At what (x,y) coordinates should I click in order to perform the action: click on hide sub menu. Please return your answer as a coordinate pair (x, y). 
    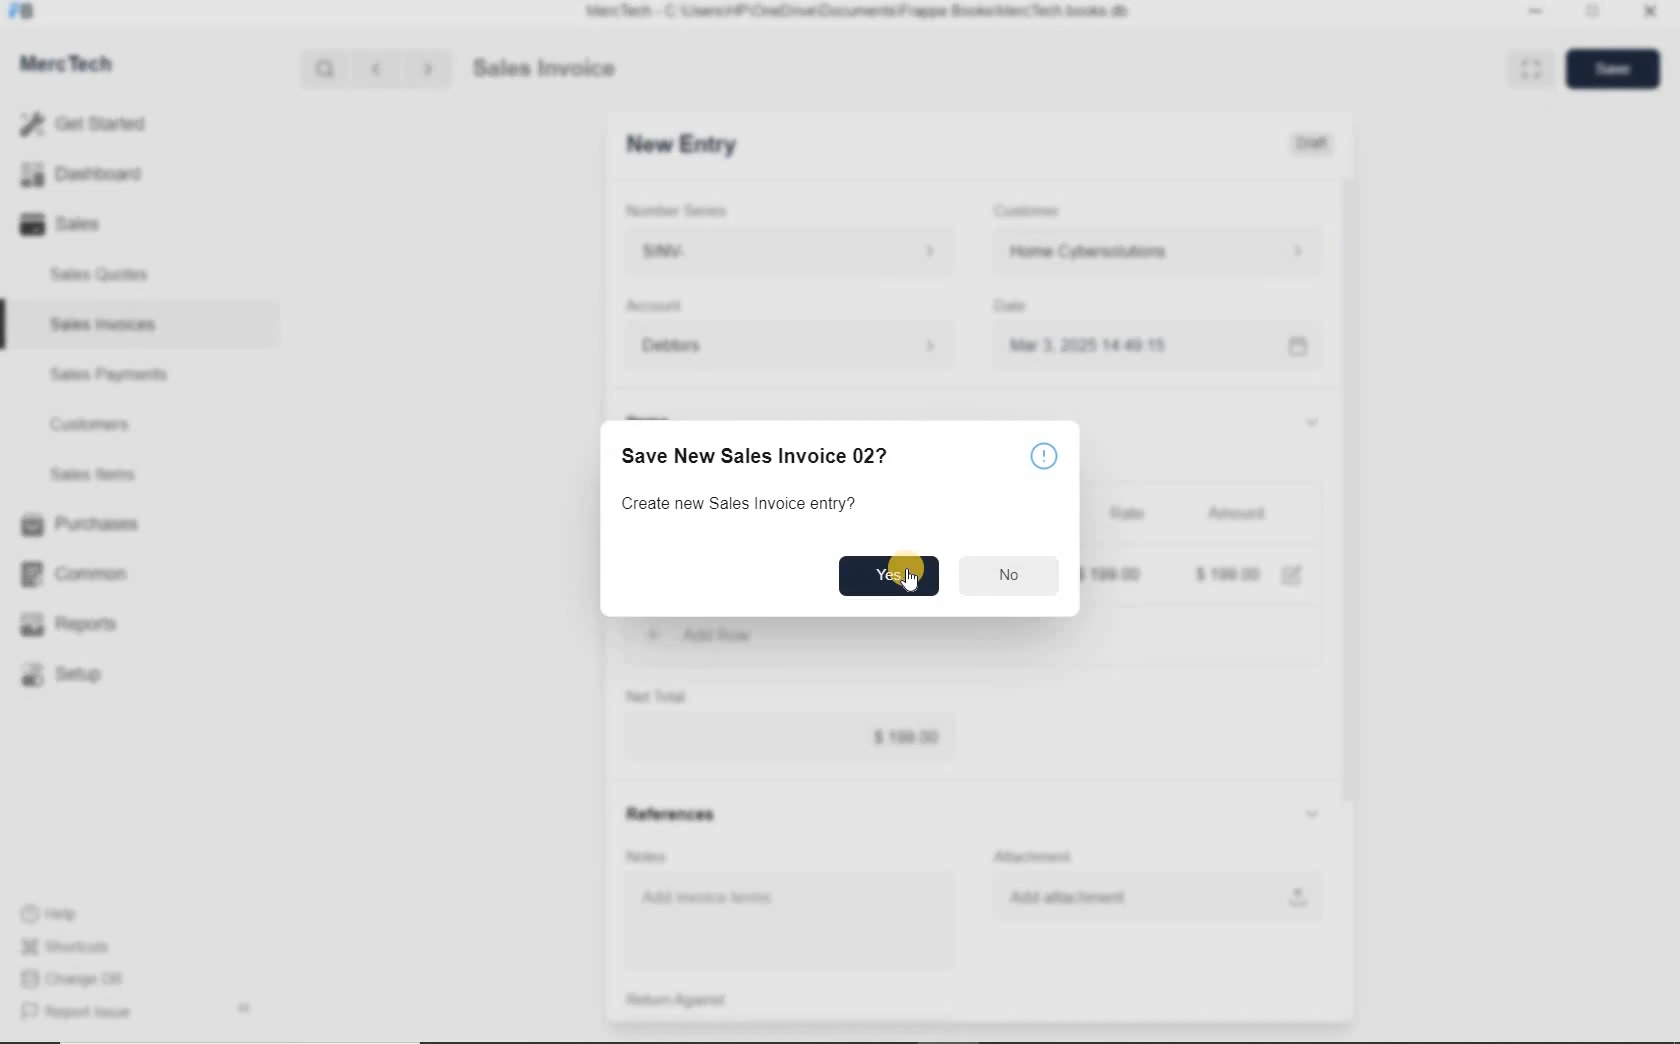
    Looking at the image, I should click on (1310, 421).